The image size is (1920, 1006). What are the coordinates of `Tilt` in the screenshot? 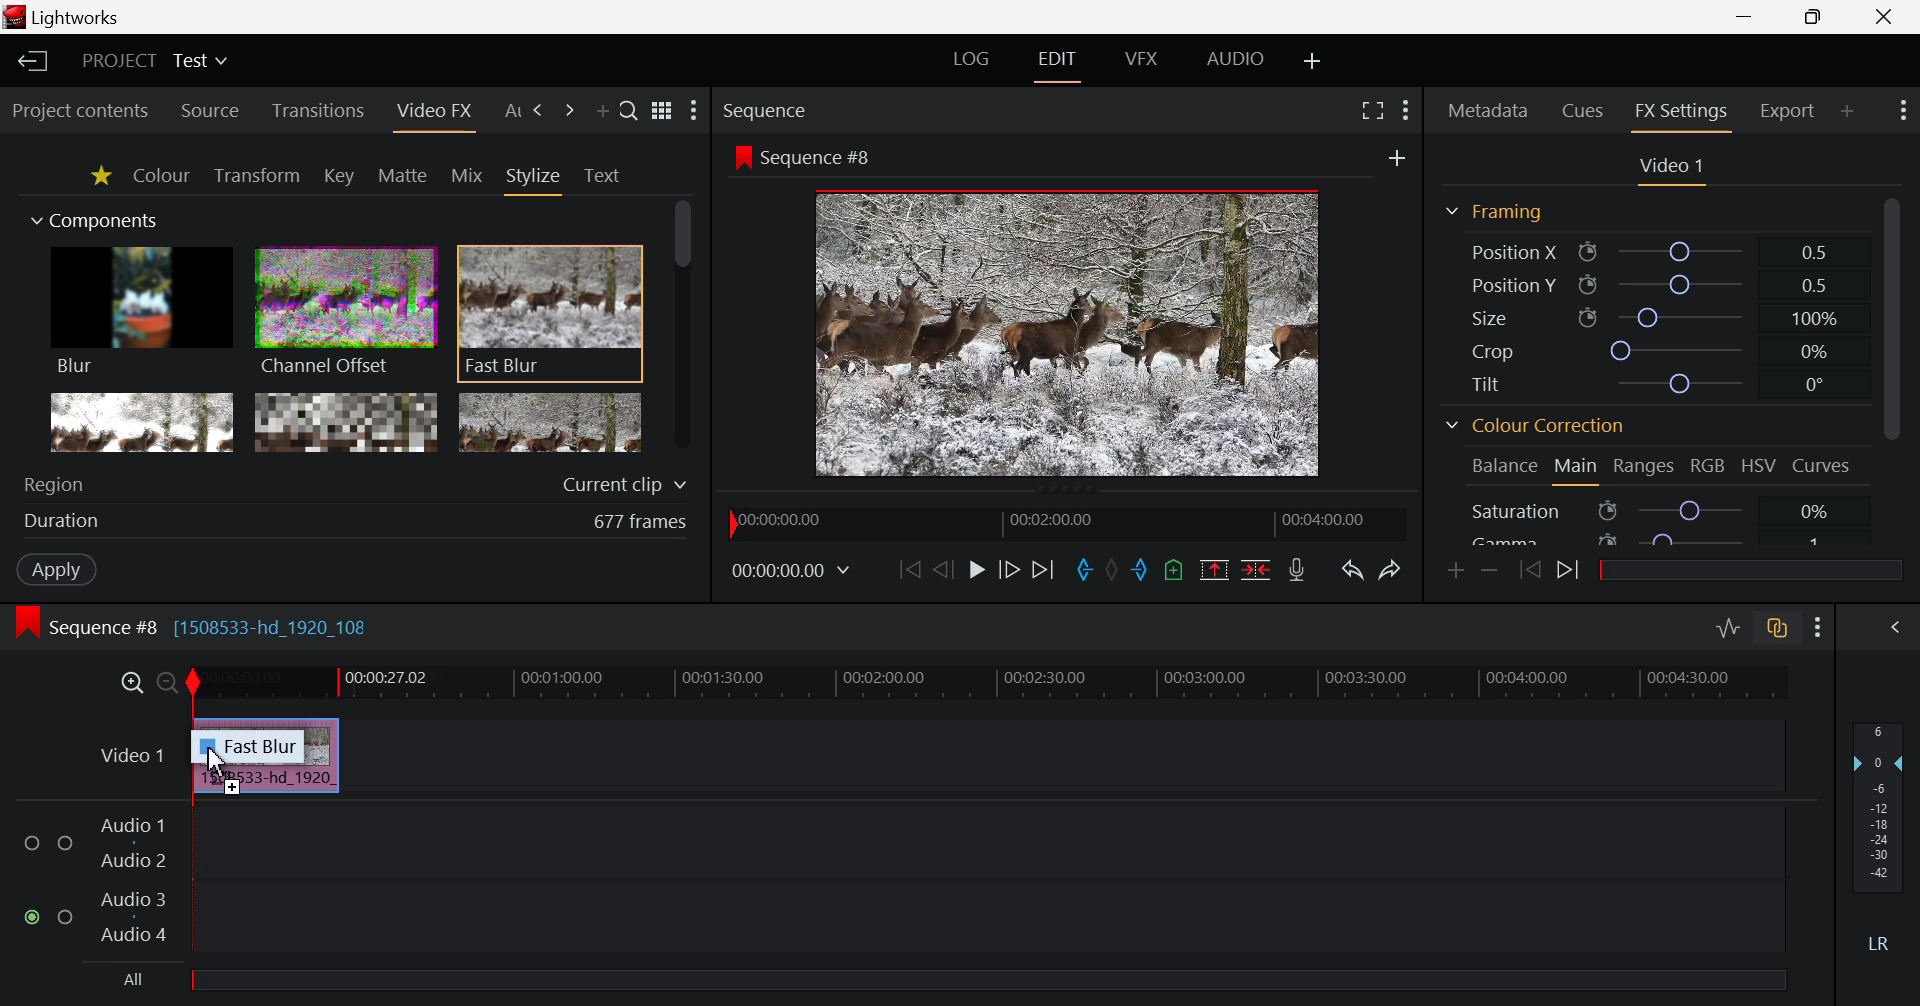 It's located at (1655, 382).